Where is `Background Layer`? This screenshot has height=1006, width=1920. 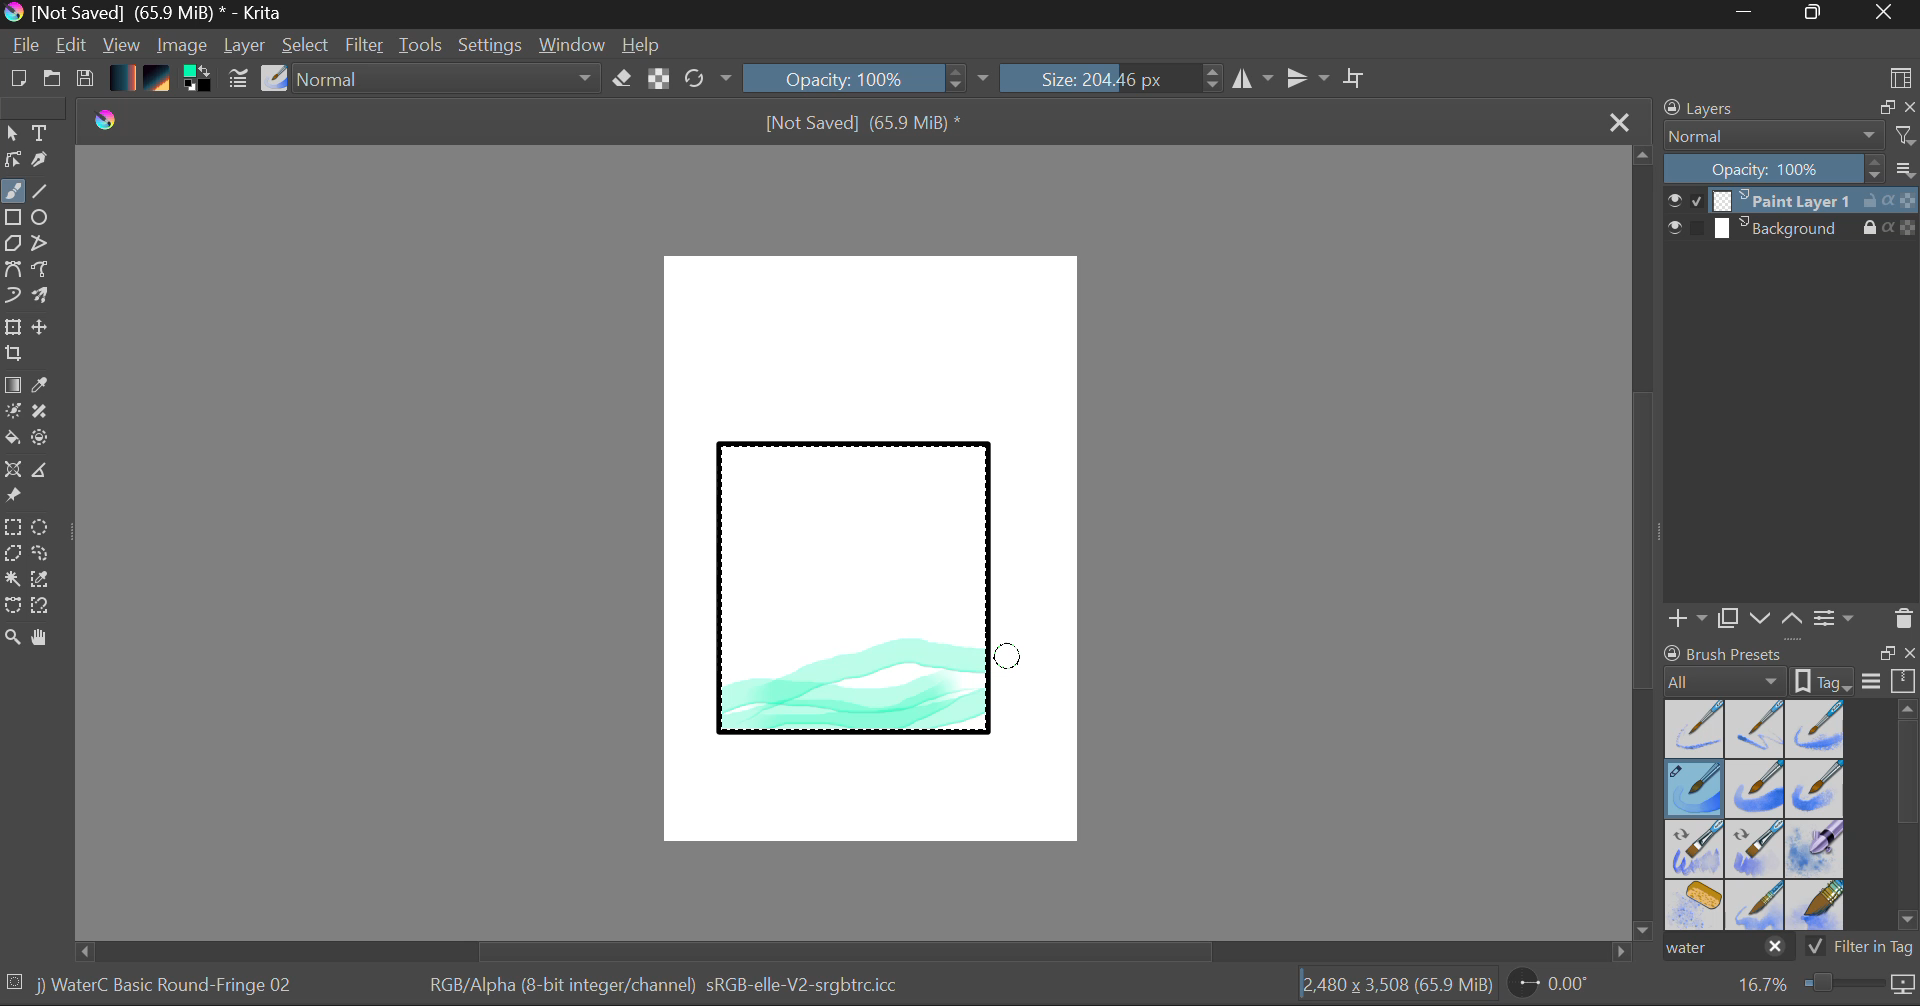
Background Layer is located at coordinates (1792, 229).